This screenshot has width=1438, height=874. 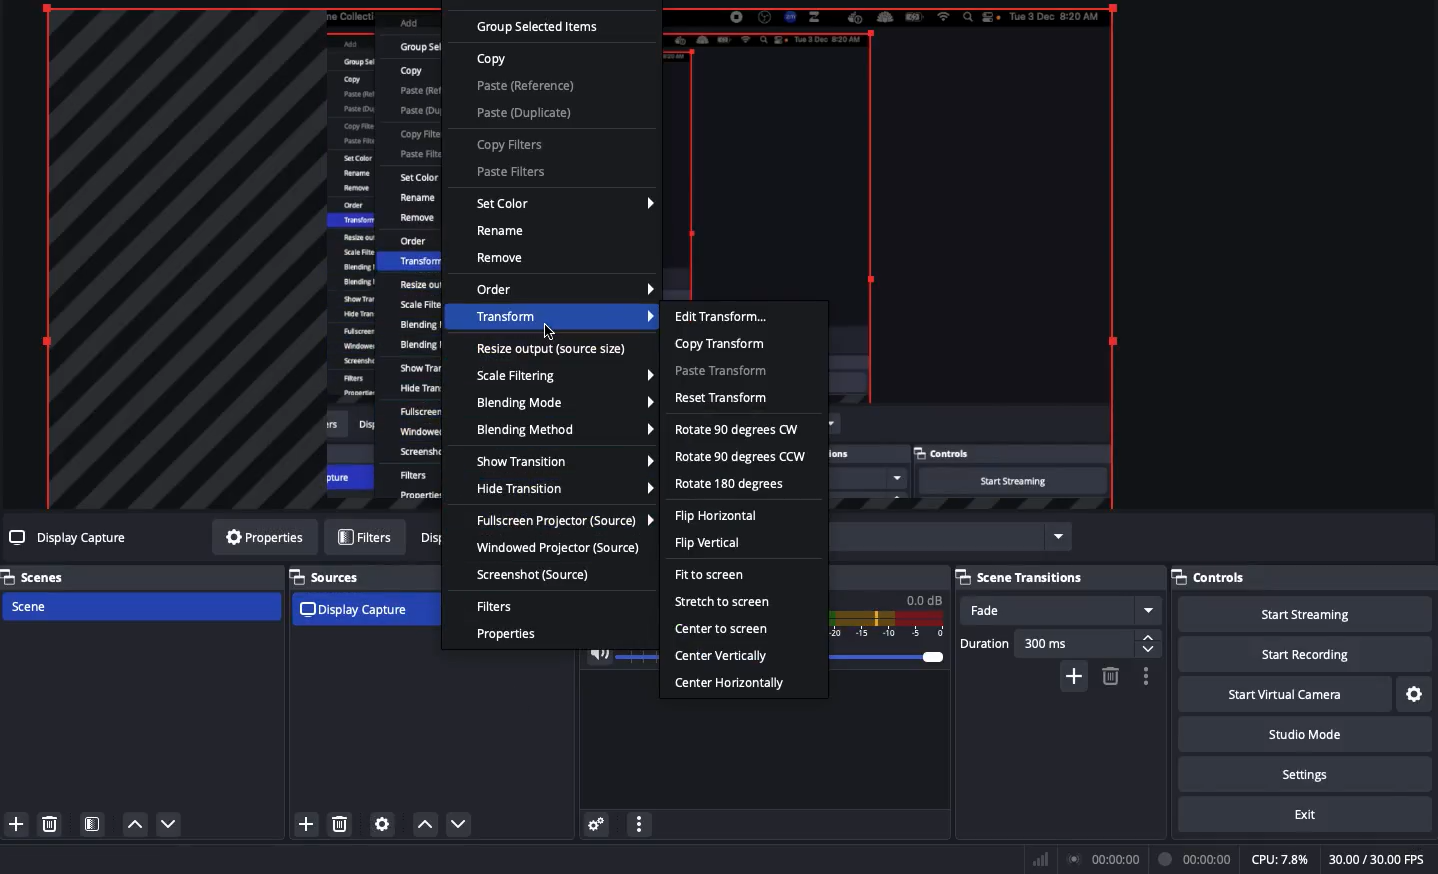 What do you see at coordinates (510, 636) in the screenshot?
I see `Properties` at bounding box center [510, 636].